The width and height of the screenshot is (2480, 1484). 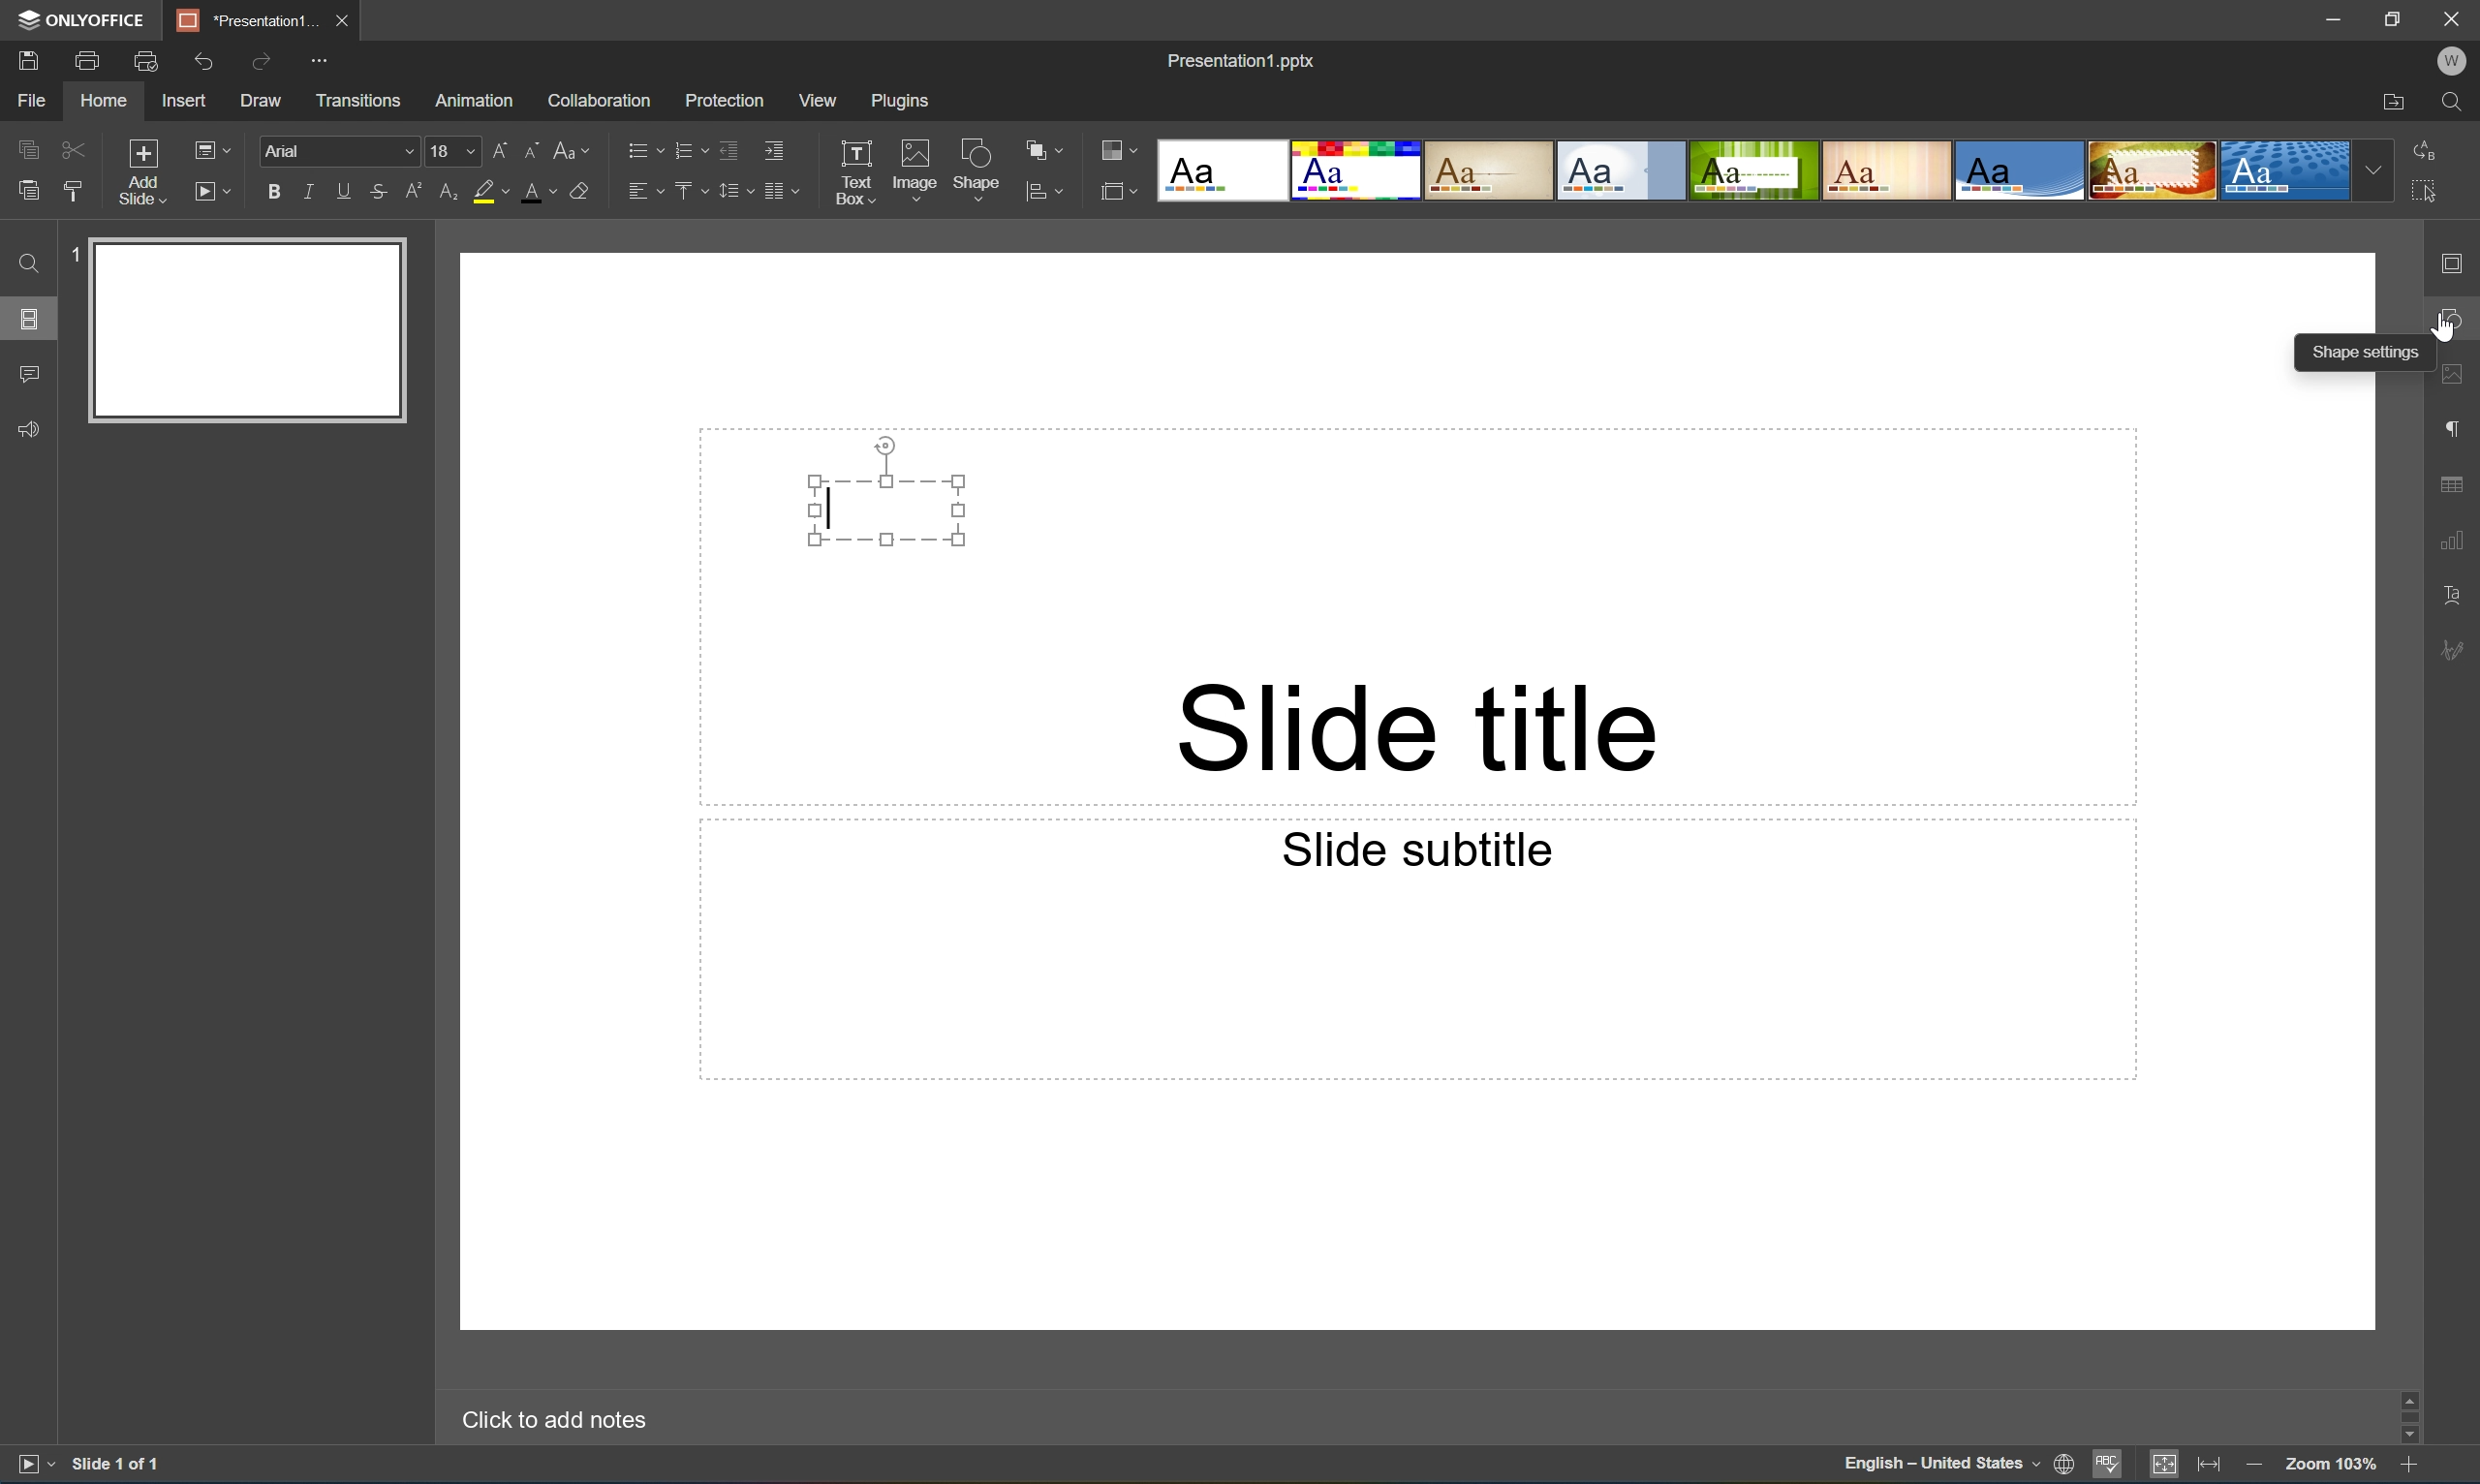 I want to click on Scroll Down, so click(x=2407, y=1435).